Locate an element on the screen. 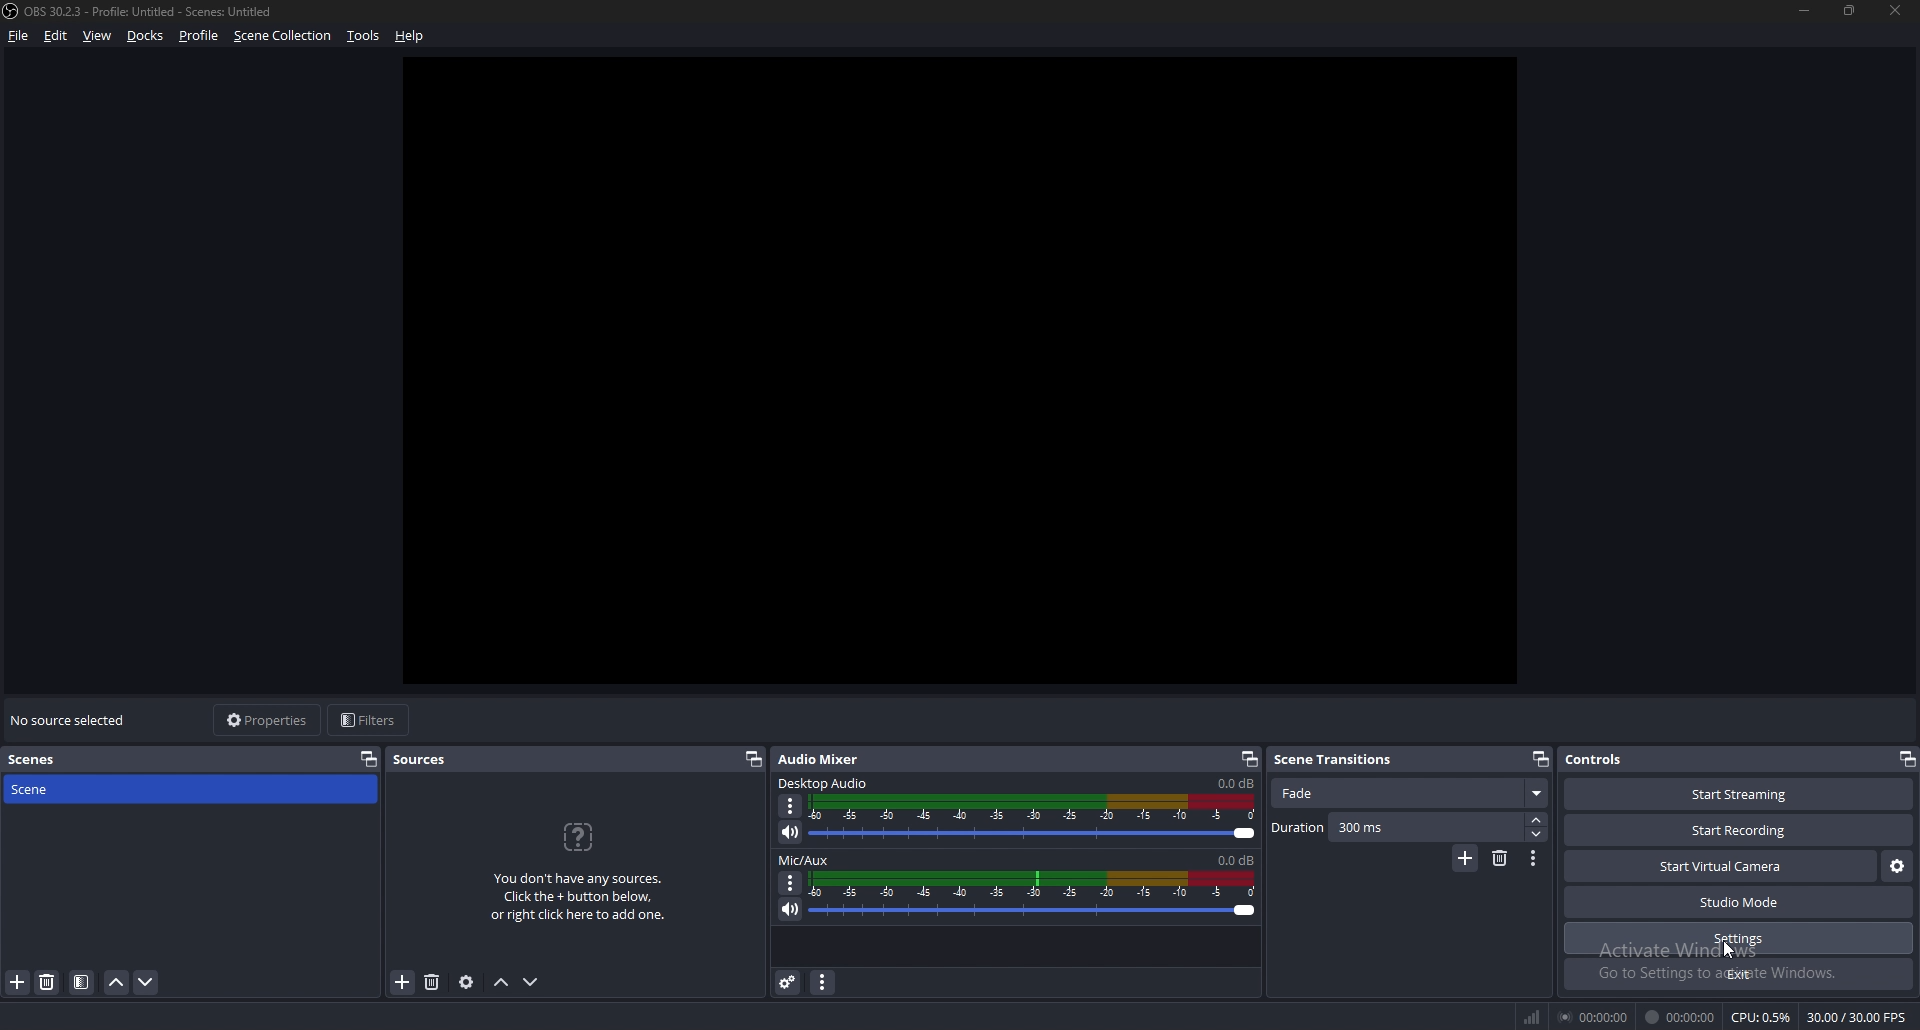  scene filter is located at coordinates (80, 982).